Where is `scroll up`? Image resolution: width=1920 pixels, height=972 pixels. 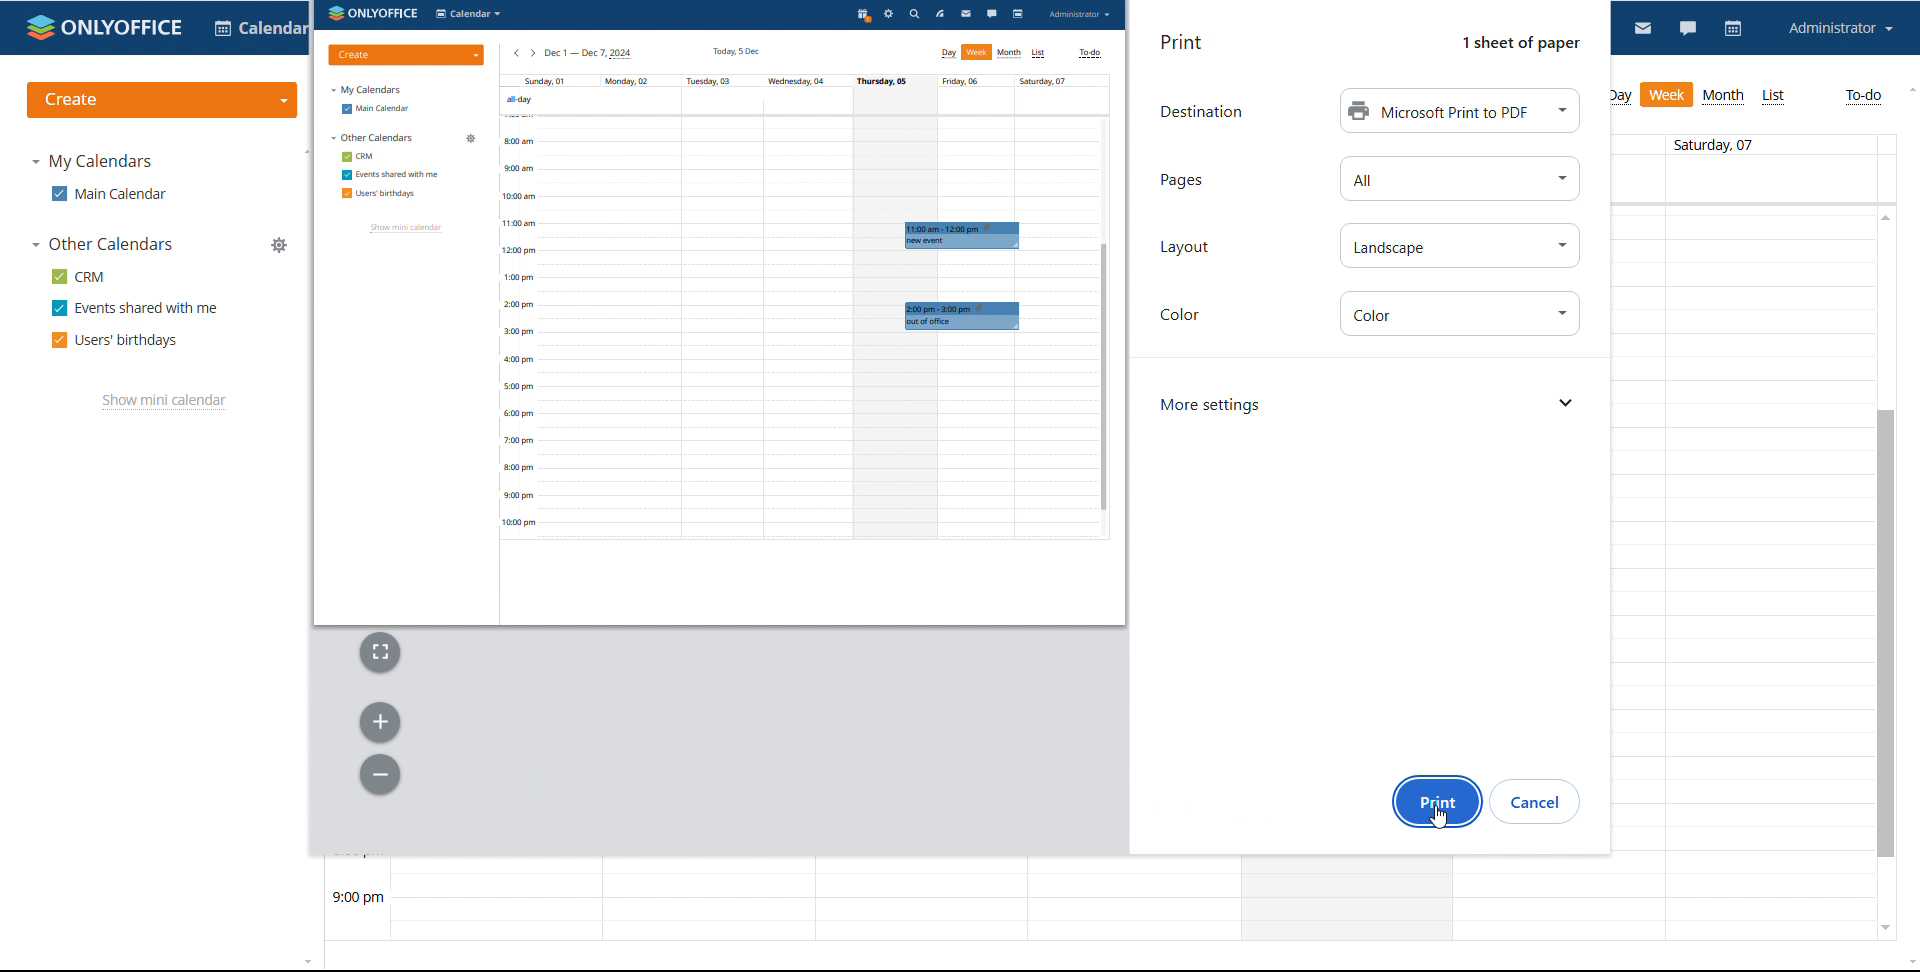
scroll up is located at coordinates (1883, 219).